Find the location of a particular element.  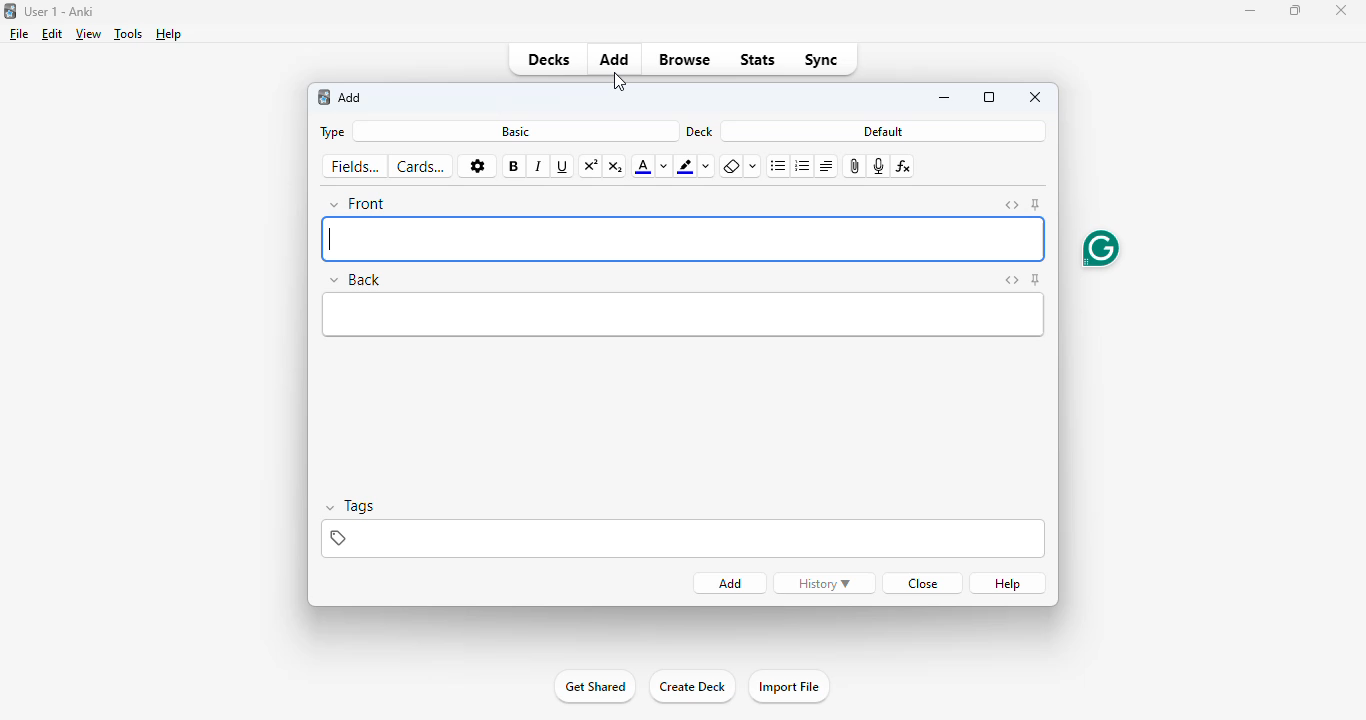

options is located at coordinates (477, 167).